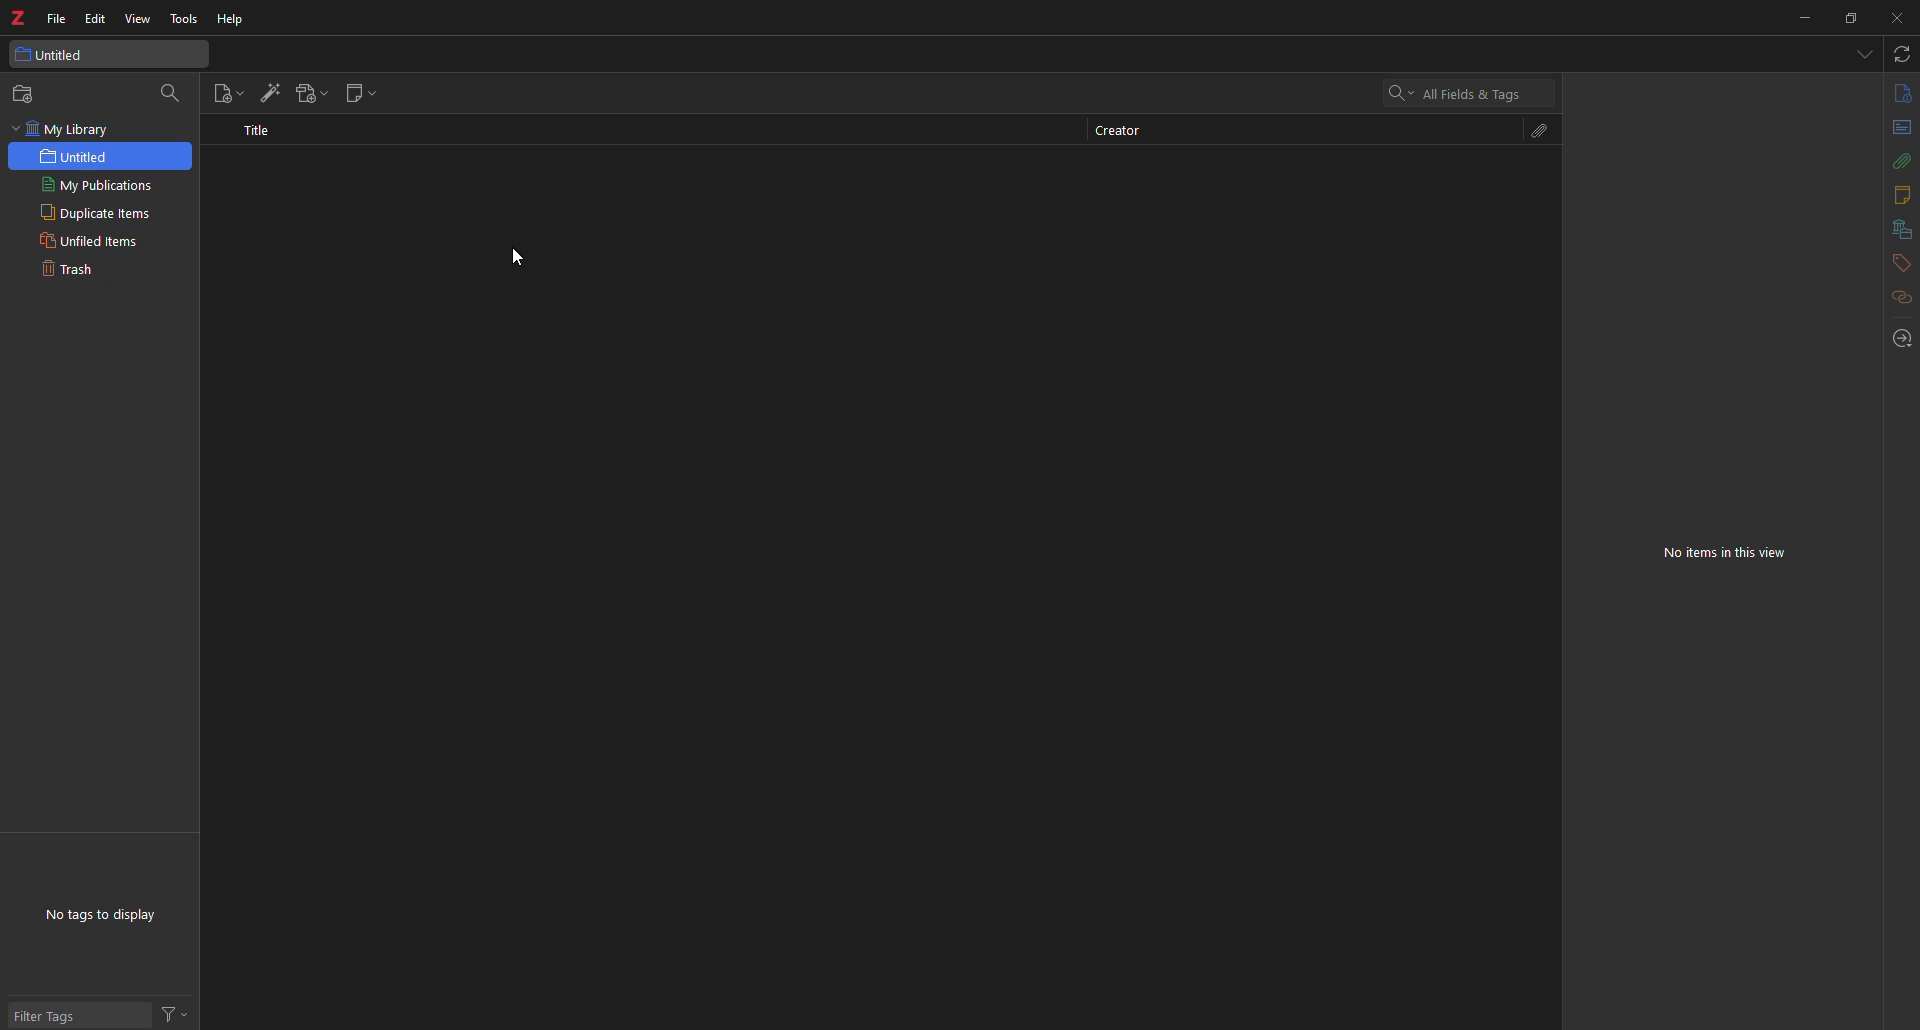 This screenshot has width=1920, height=1030. I want to click on no tags to display, so click(91, 917).